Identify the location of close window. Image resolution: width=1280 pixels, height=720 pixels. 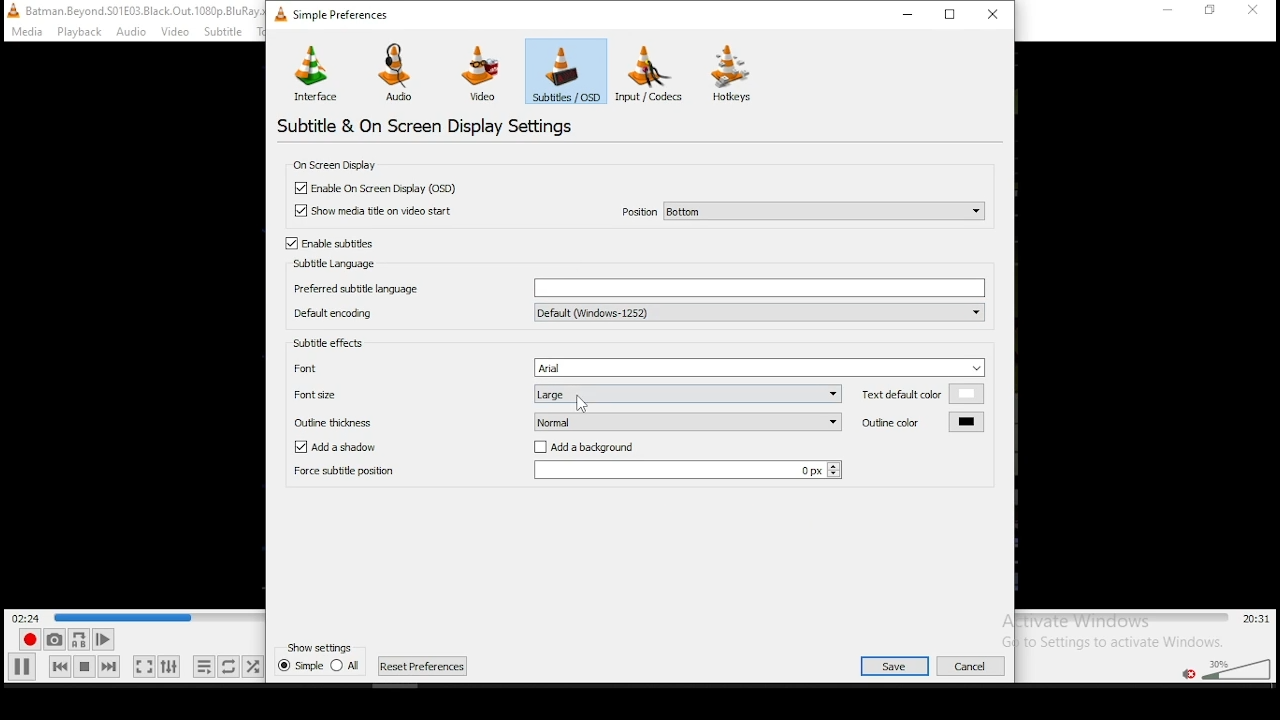
(996, 13).